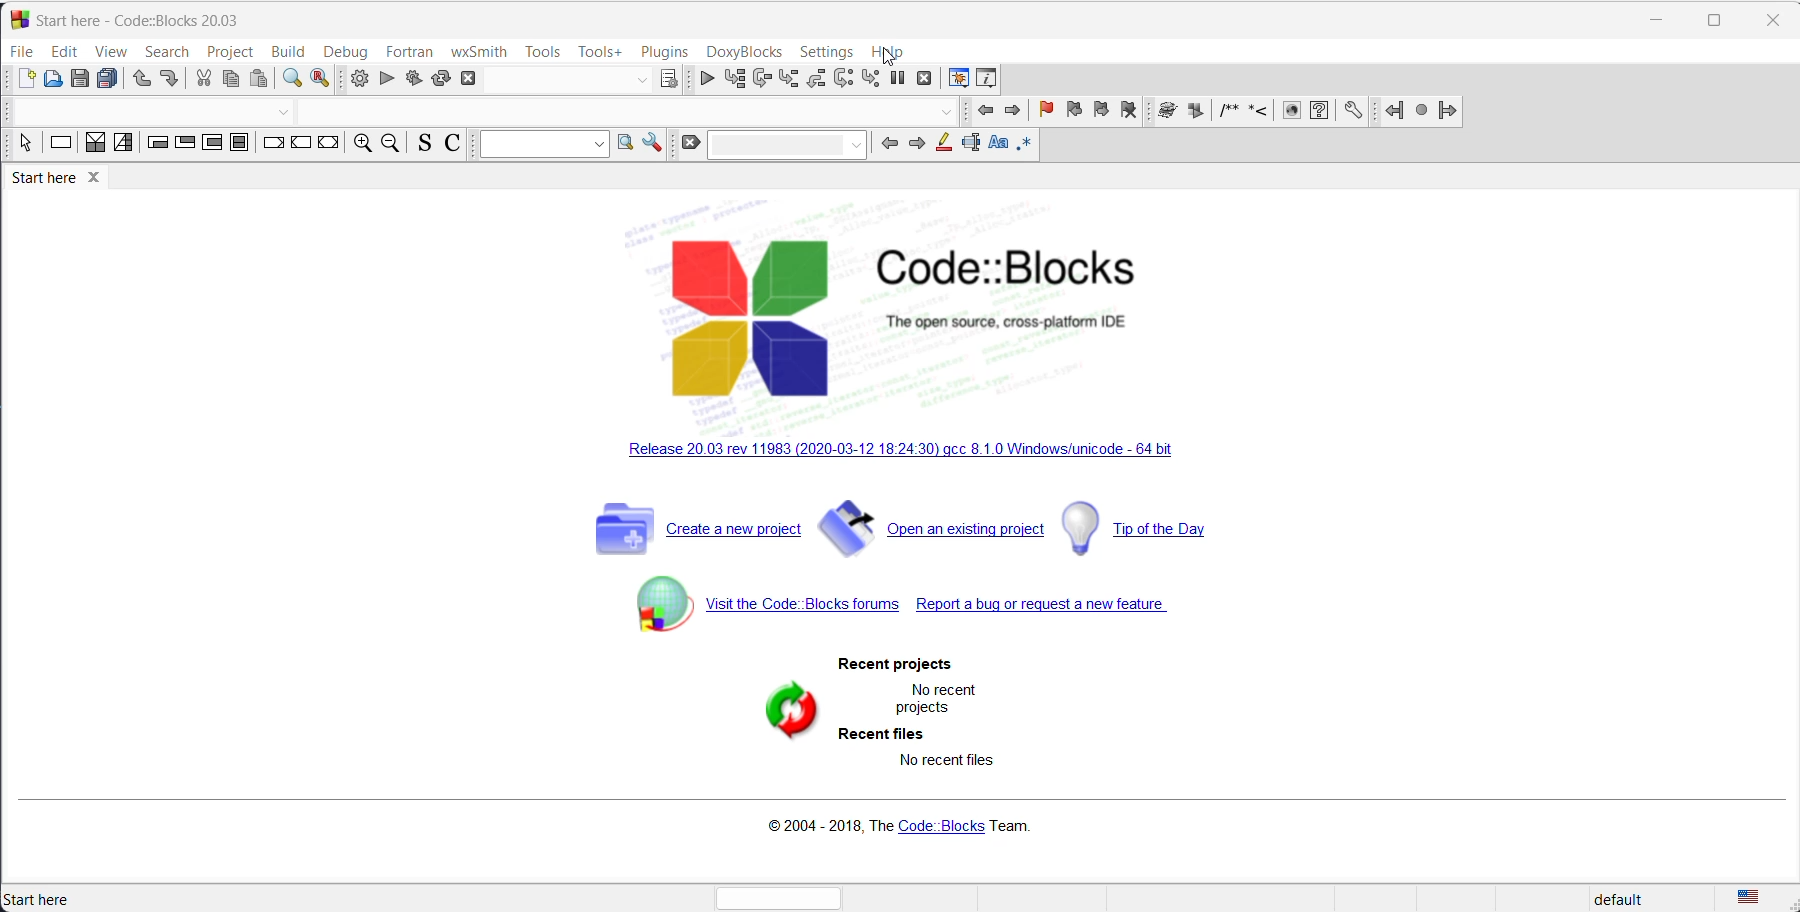  I want to click on redo, so click(169, 79).